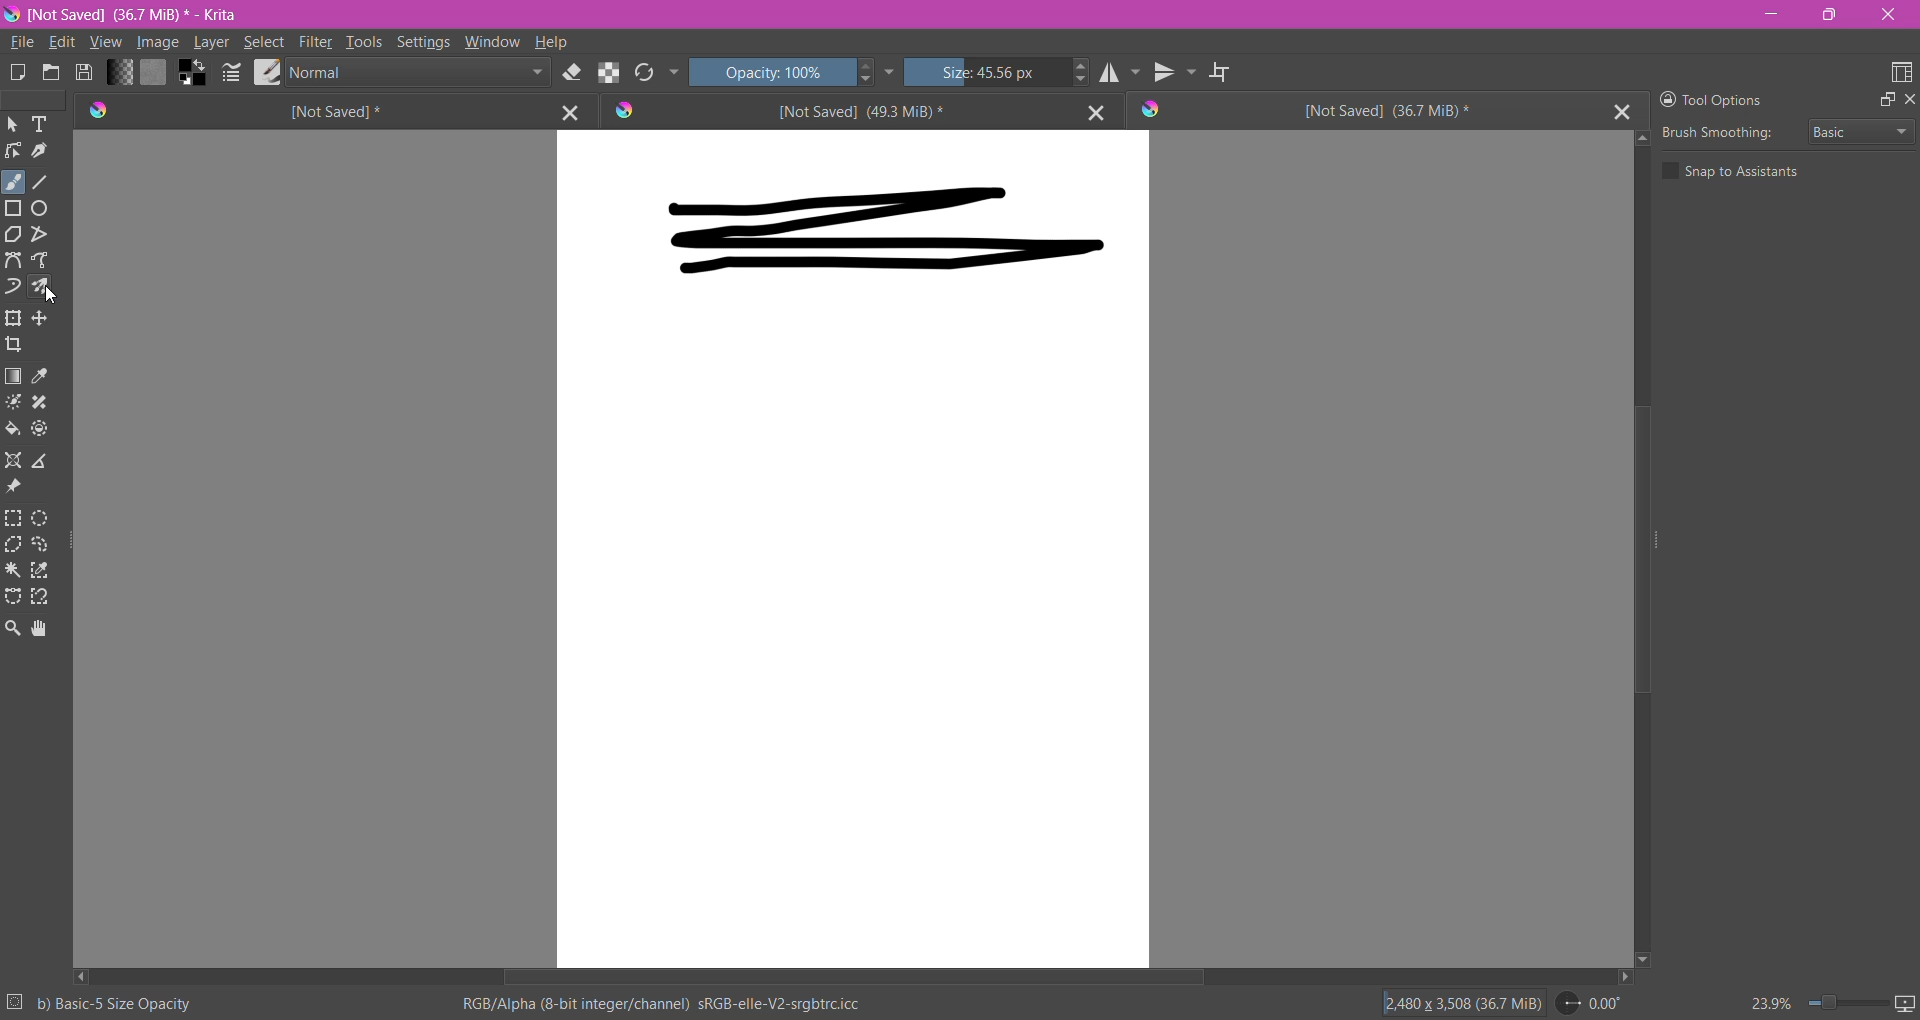 This screenshot has height=1020, width=1920. I want to click on , so click(55, 296).